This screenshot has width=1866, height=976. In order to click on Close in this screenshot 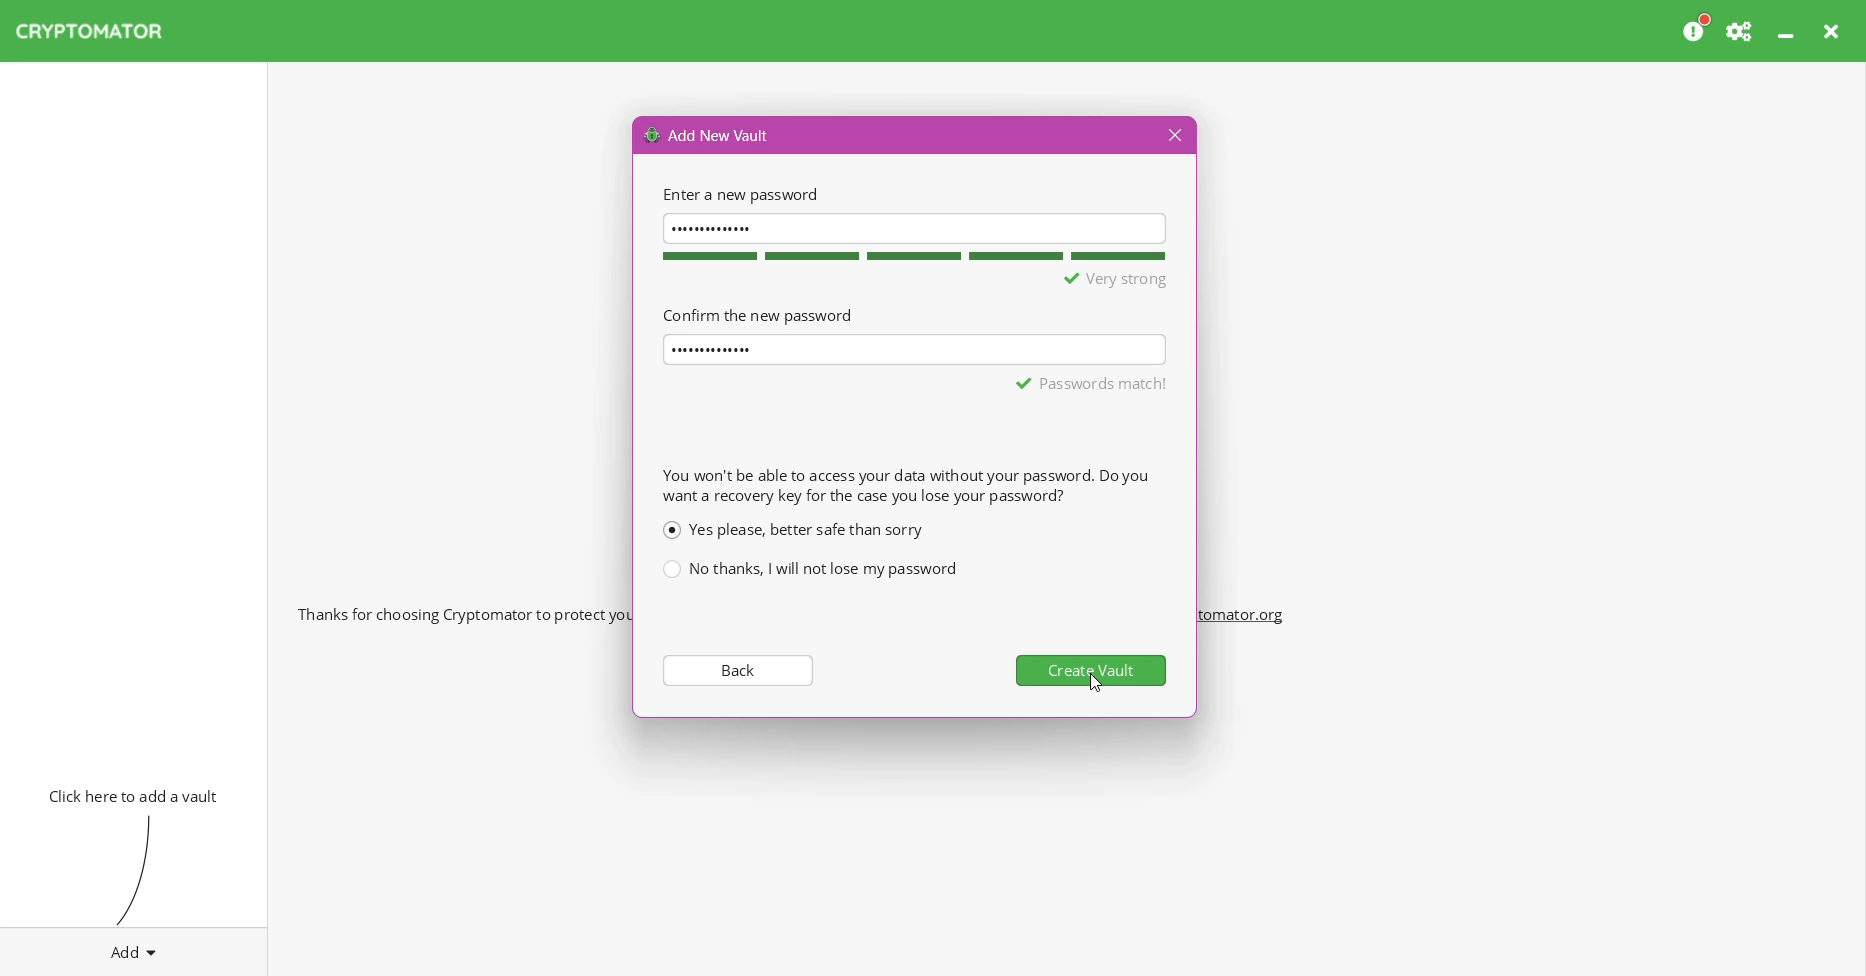, I will do `click(1172, 136)`.